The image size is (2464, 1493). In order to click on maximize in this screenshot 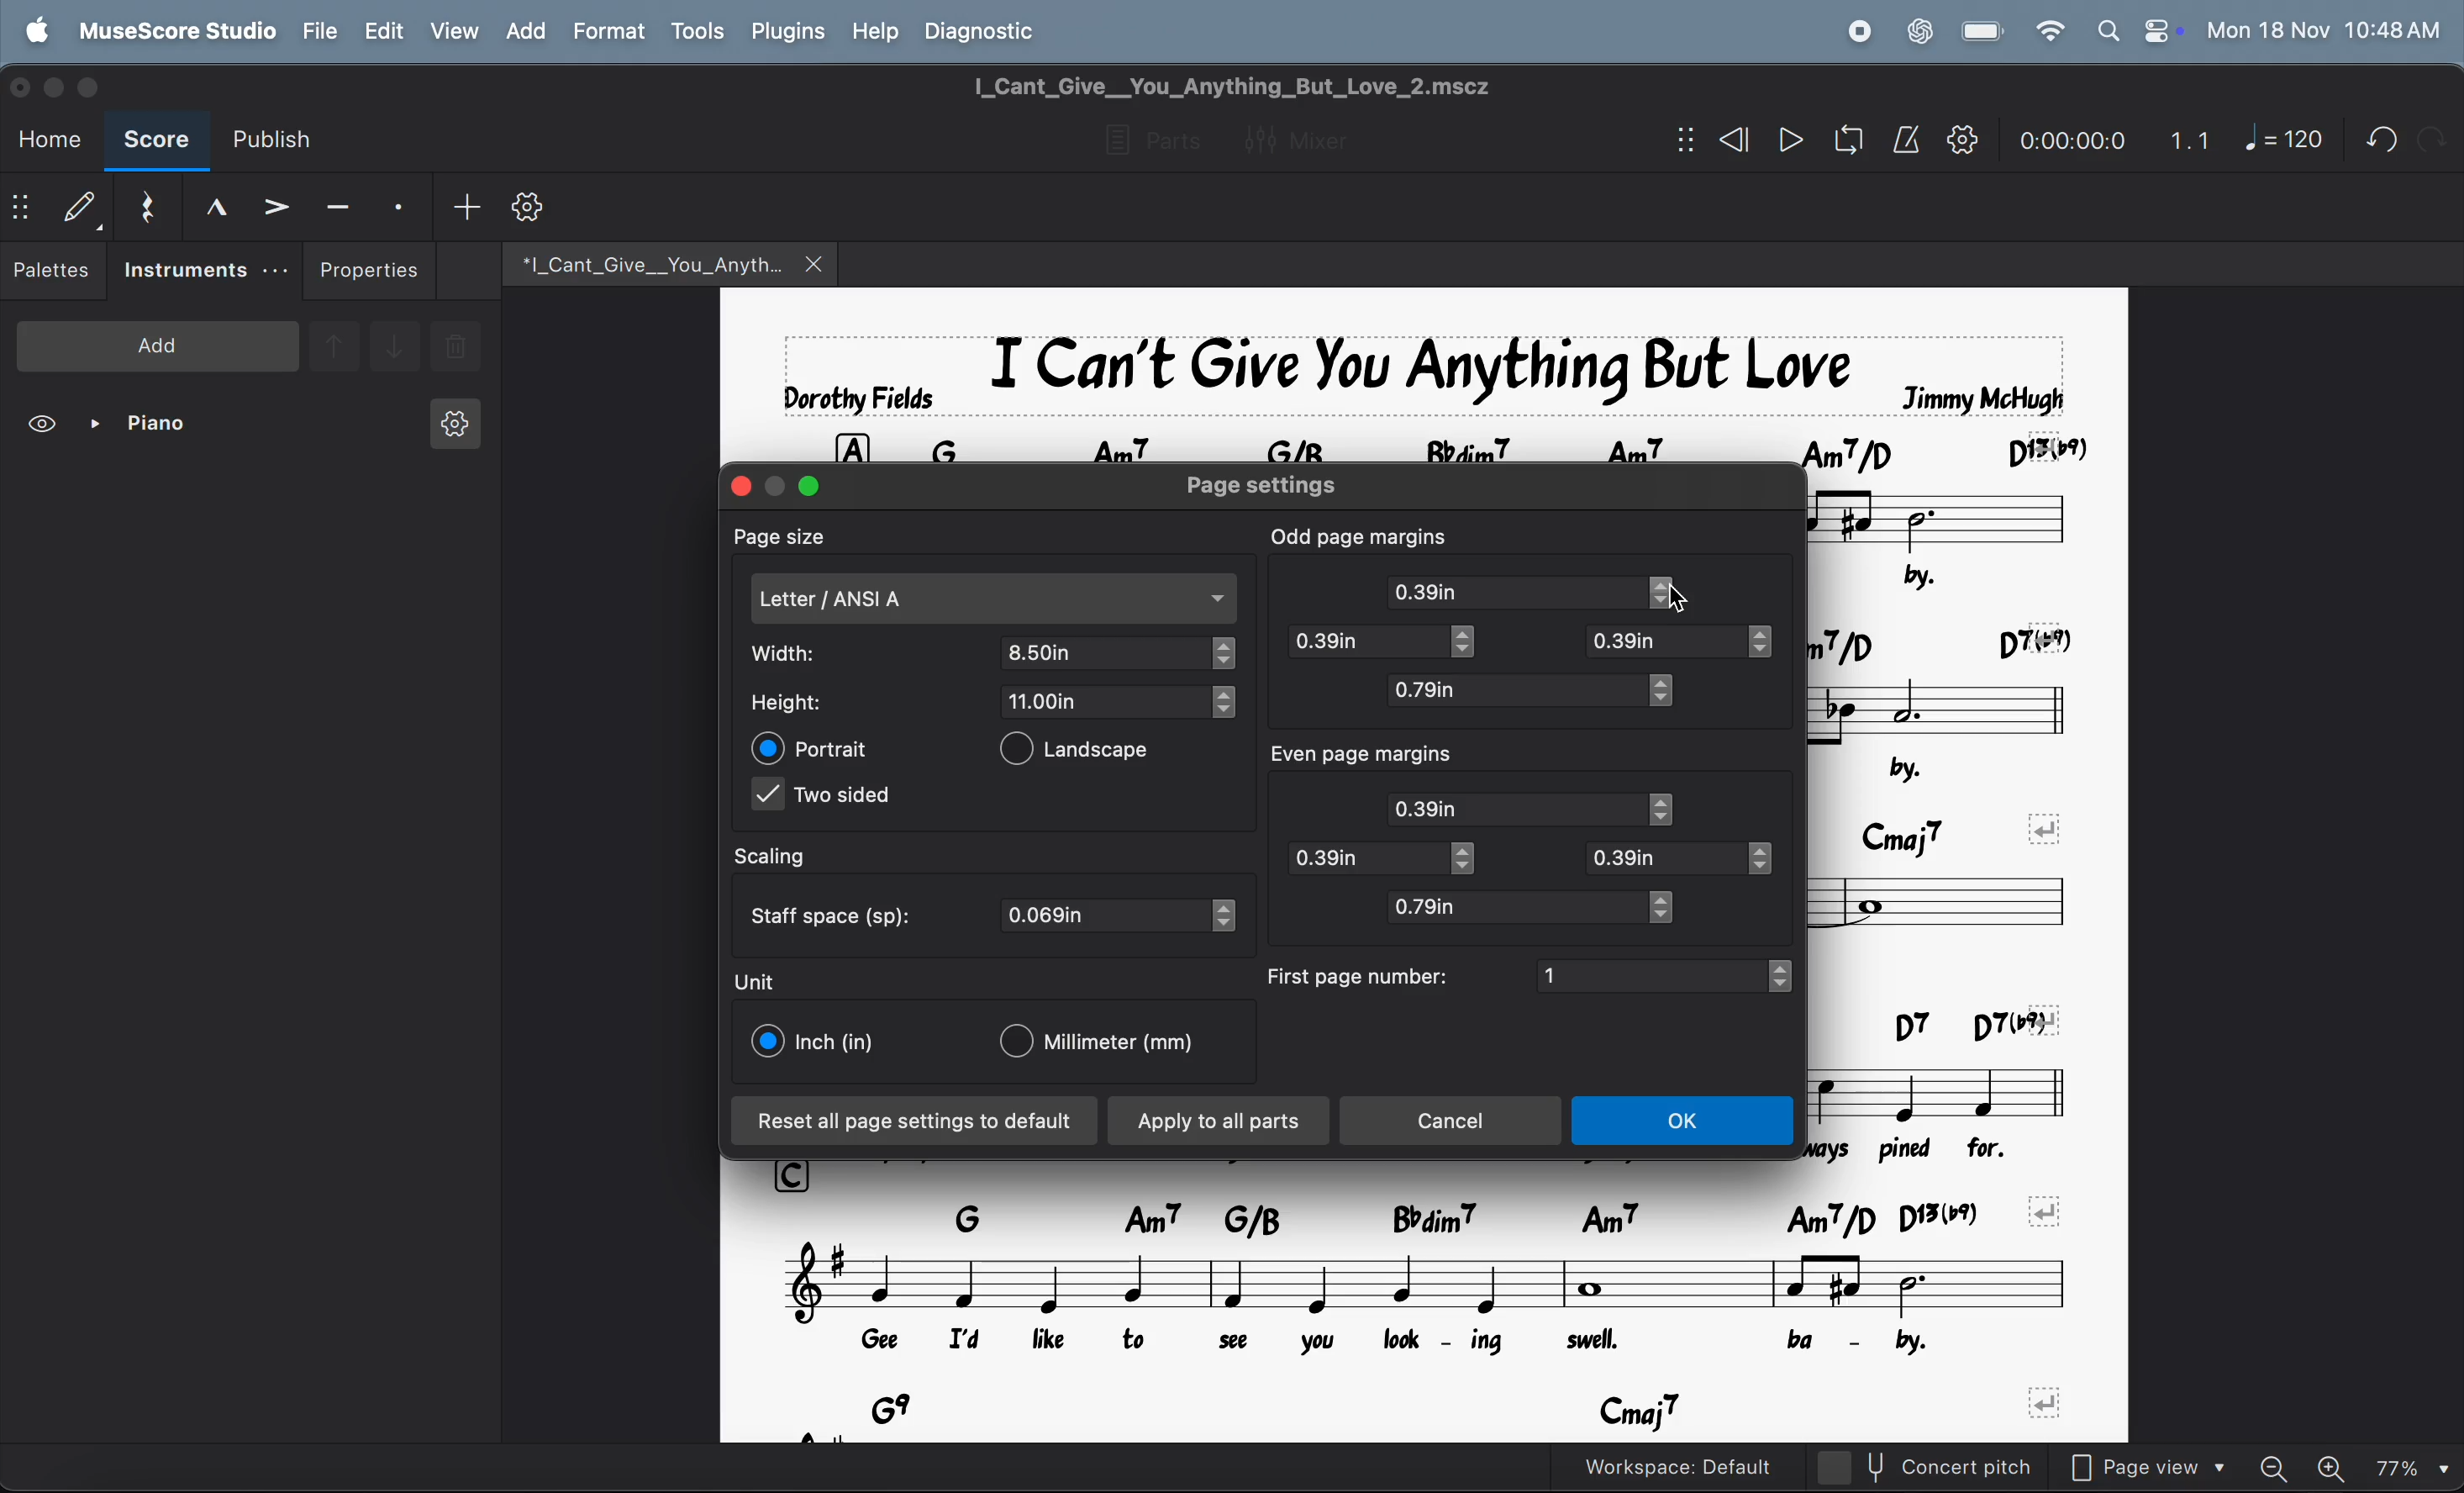, I will do `click(812, 486)`.